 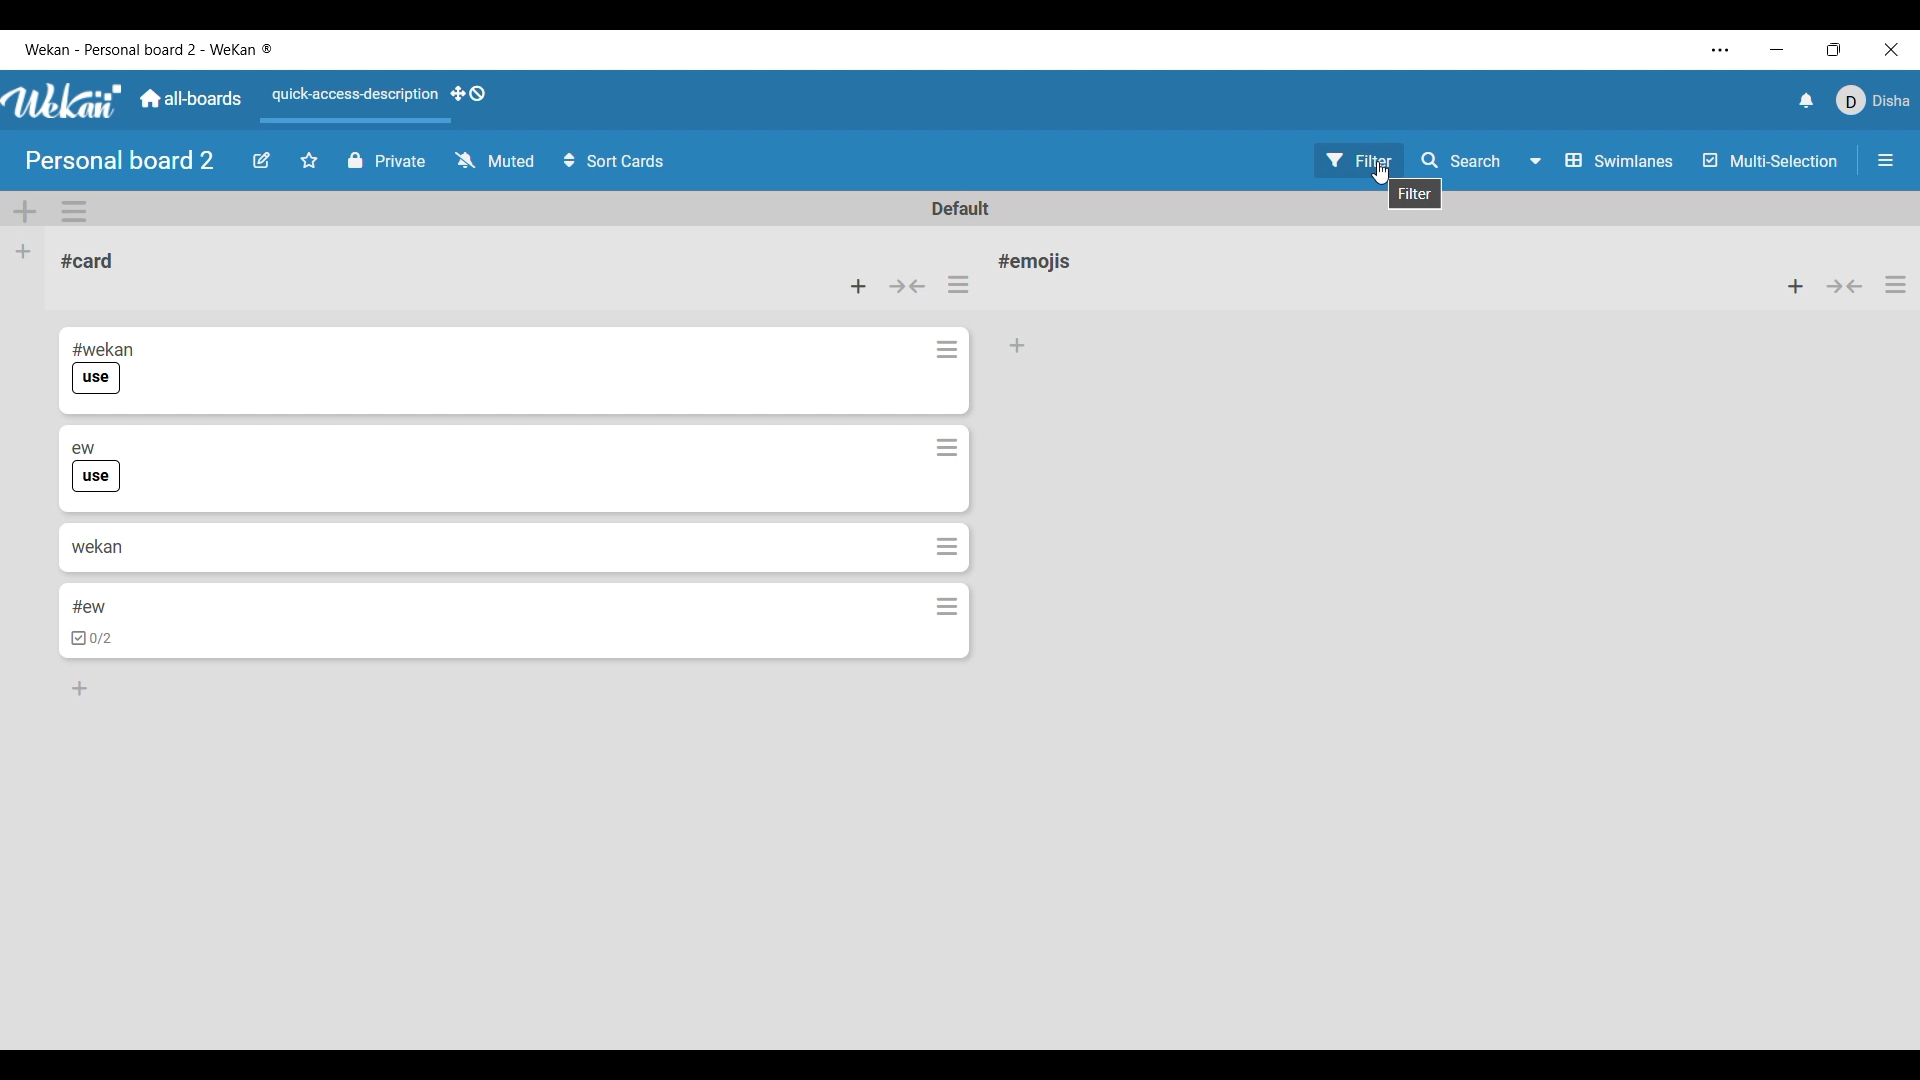 I want to click on Card actions for respective card, so click(x=950, y=349).